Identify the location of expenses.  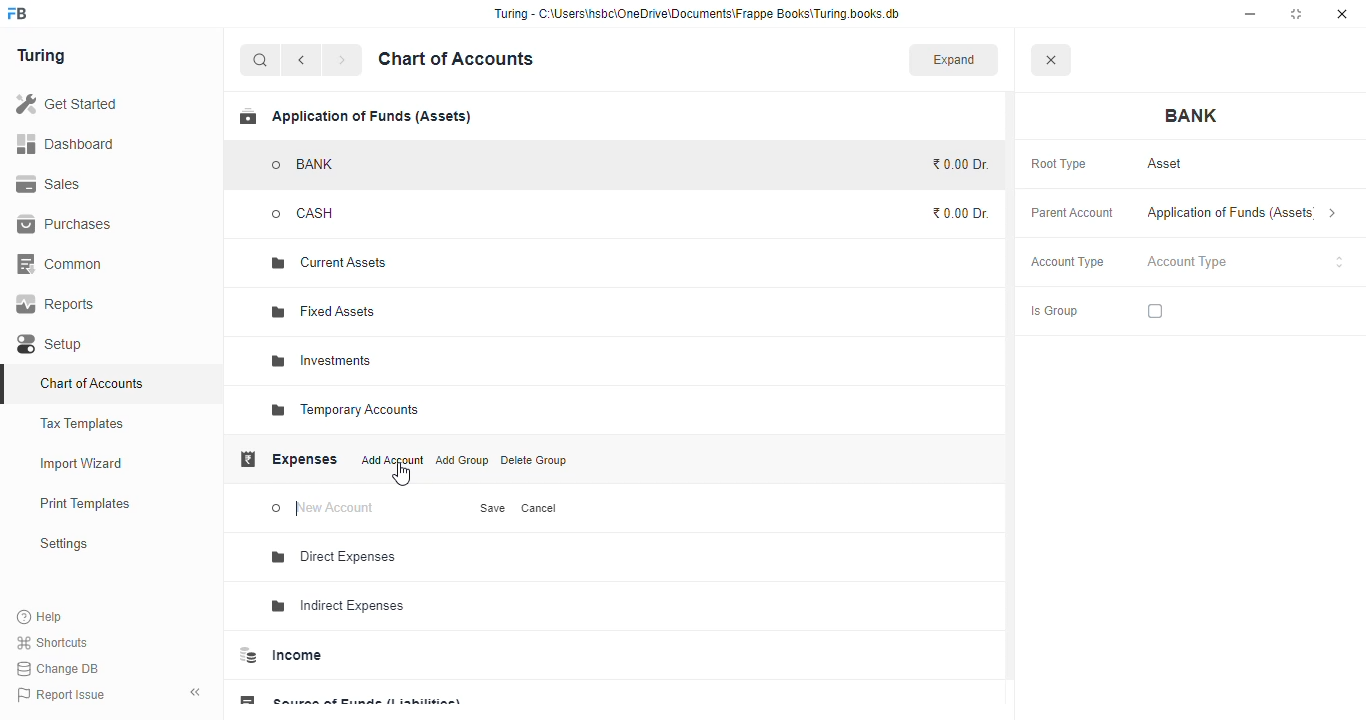
(288, 459).